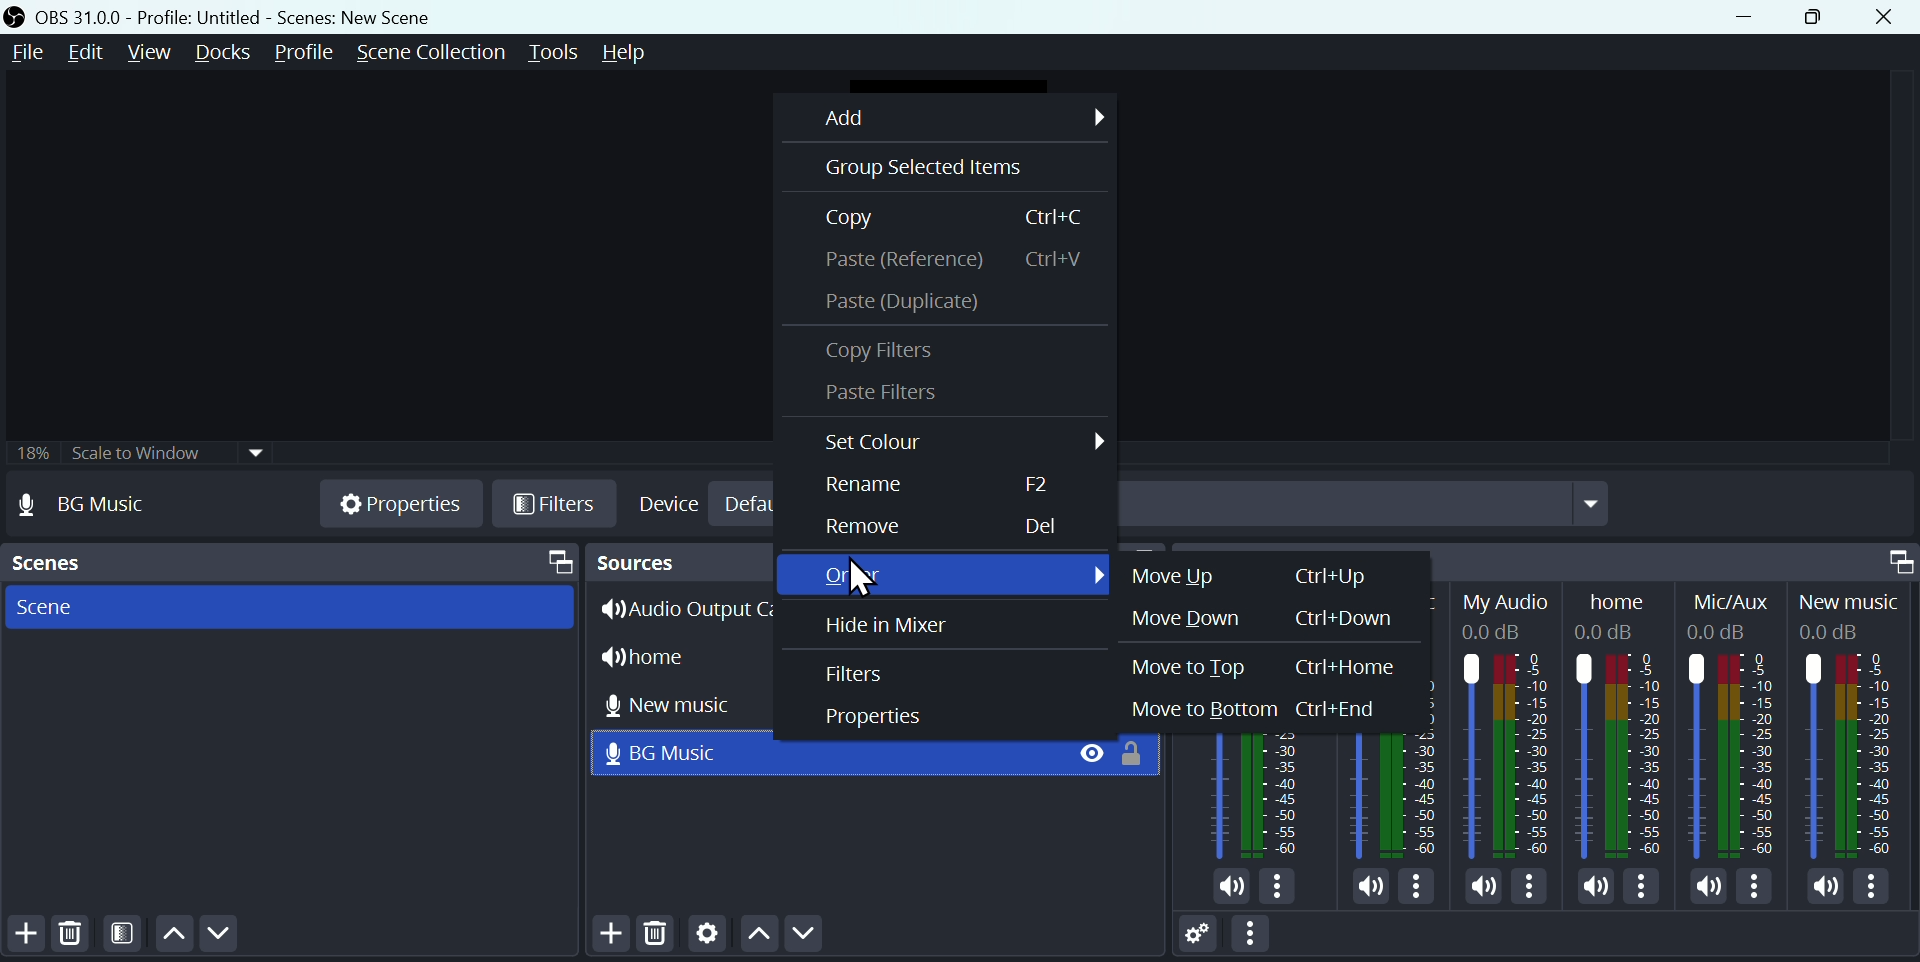 Image resolution: width=1920 pixels, height=962 pixels. Describe the element at coordinates (555, 560) in the screenshot. I see `maximize` at that location.